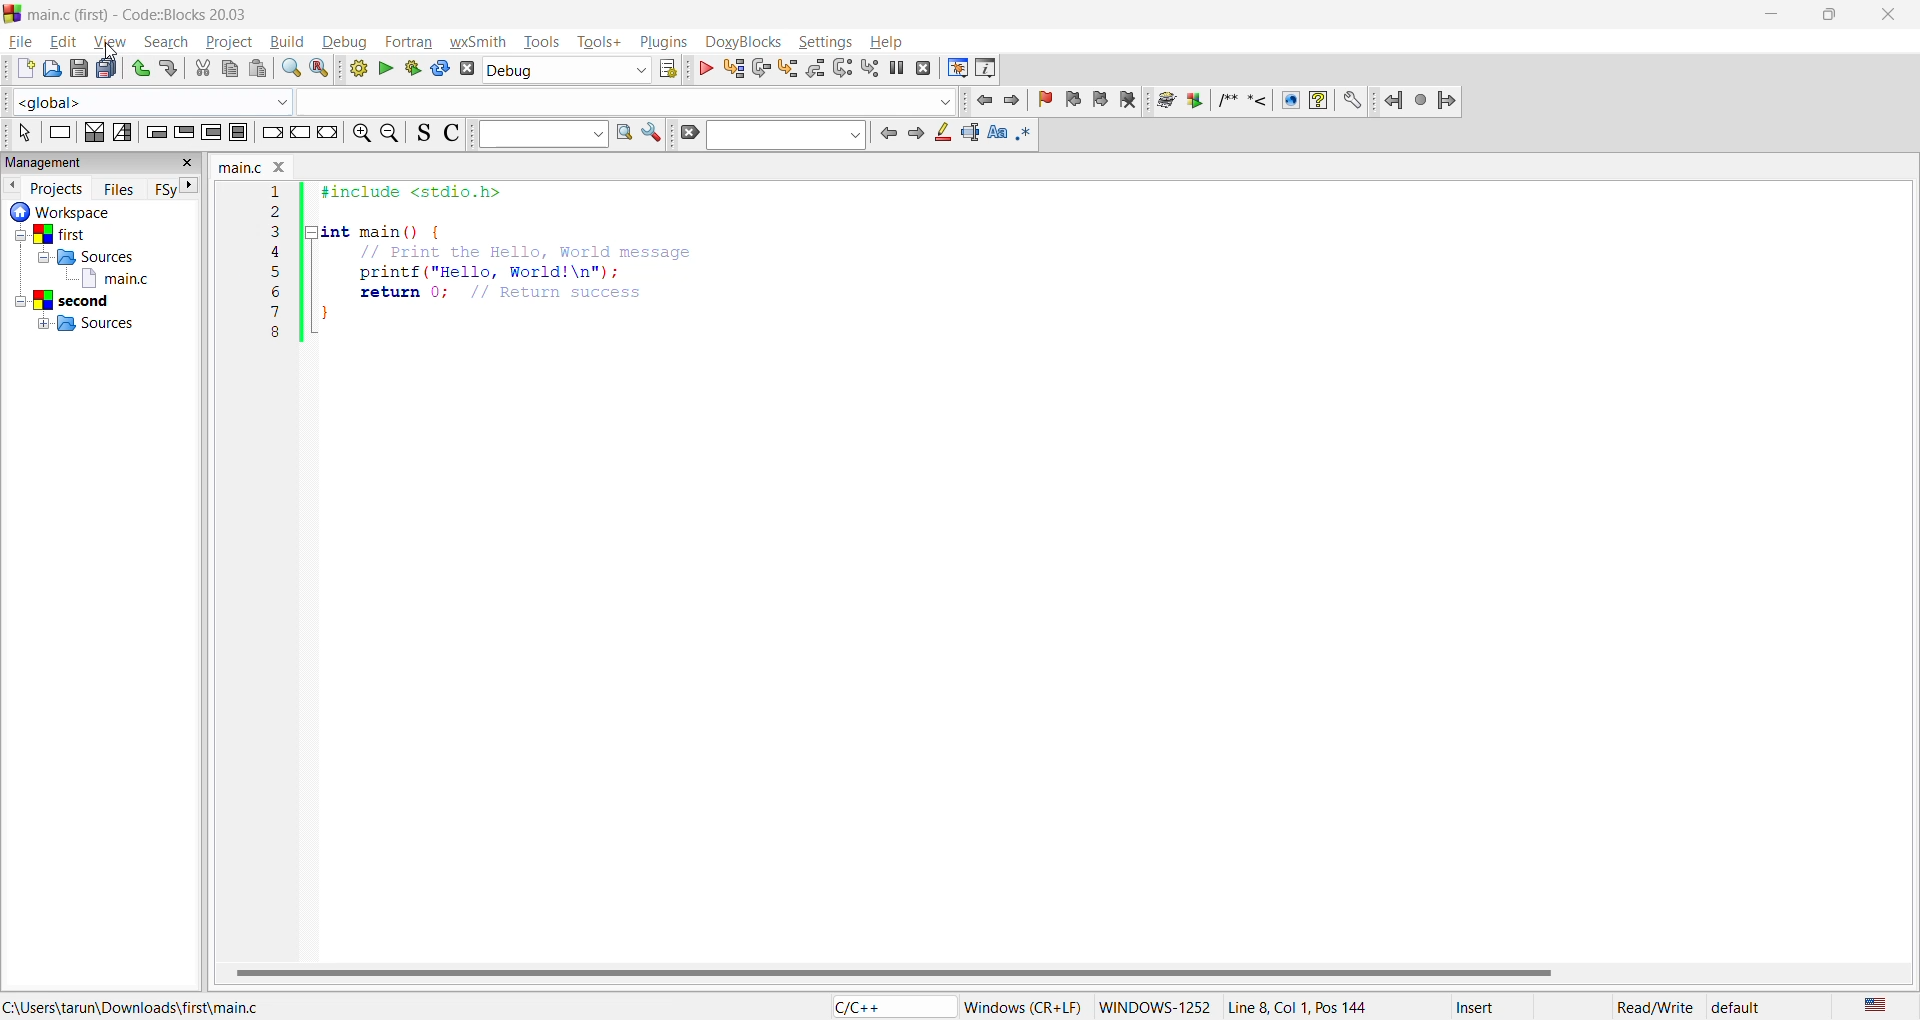 This screenshot has width=1920, height=1020. Describe the element at coordinates (229, 40) in the screenshot. I see `project` at that location.